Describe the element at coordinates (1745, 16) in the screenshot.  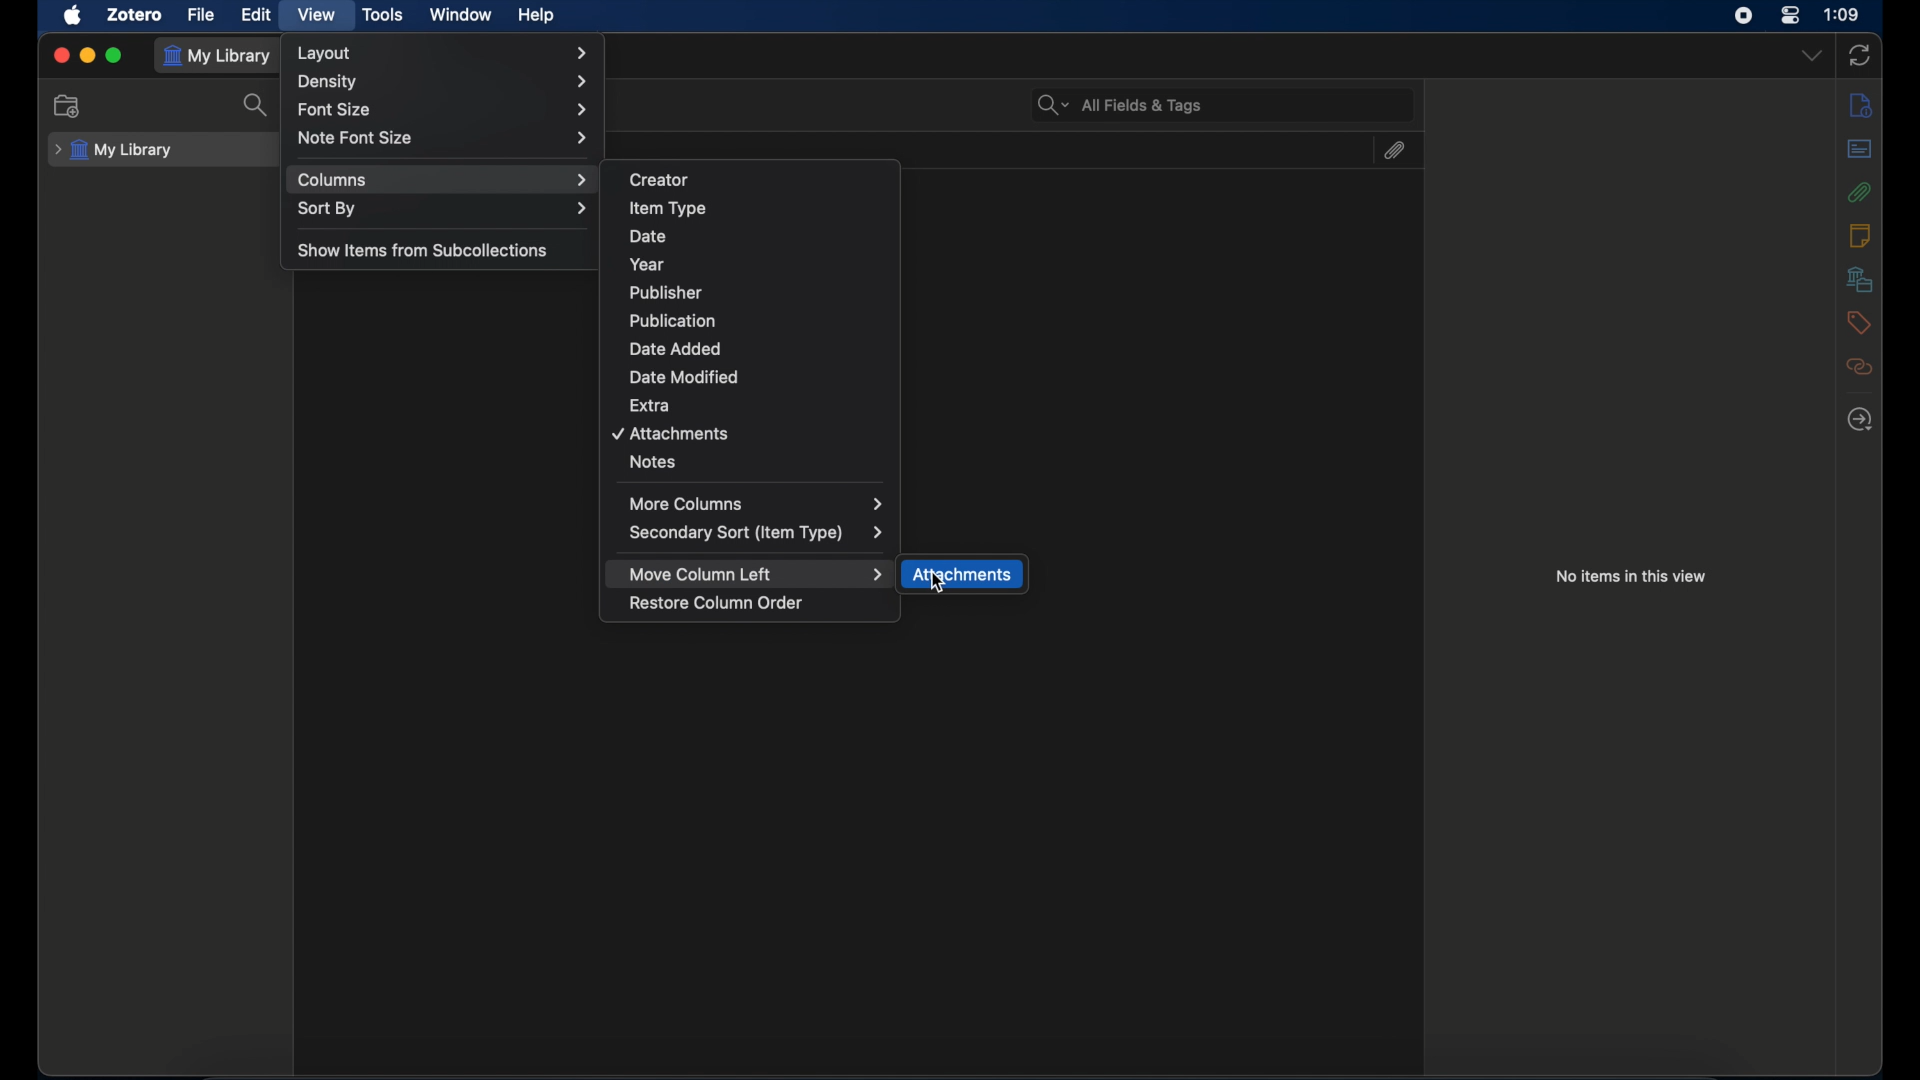
I see `screen recorder` at that location.